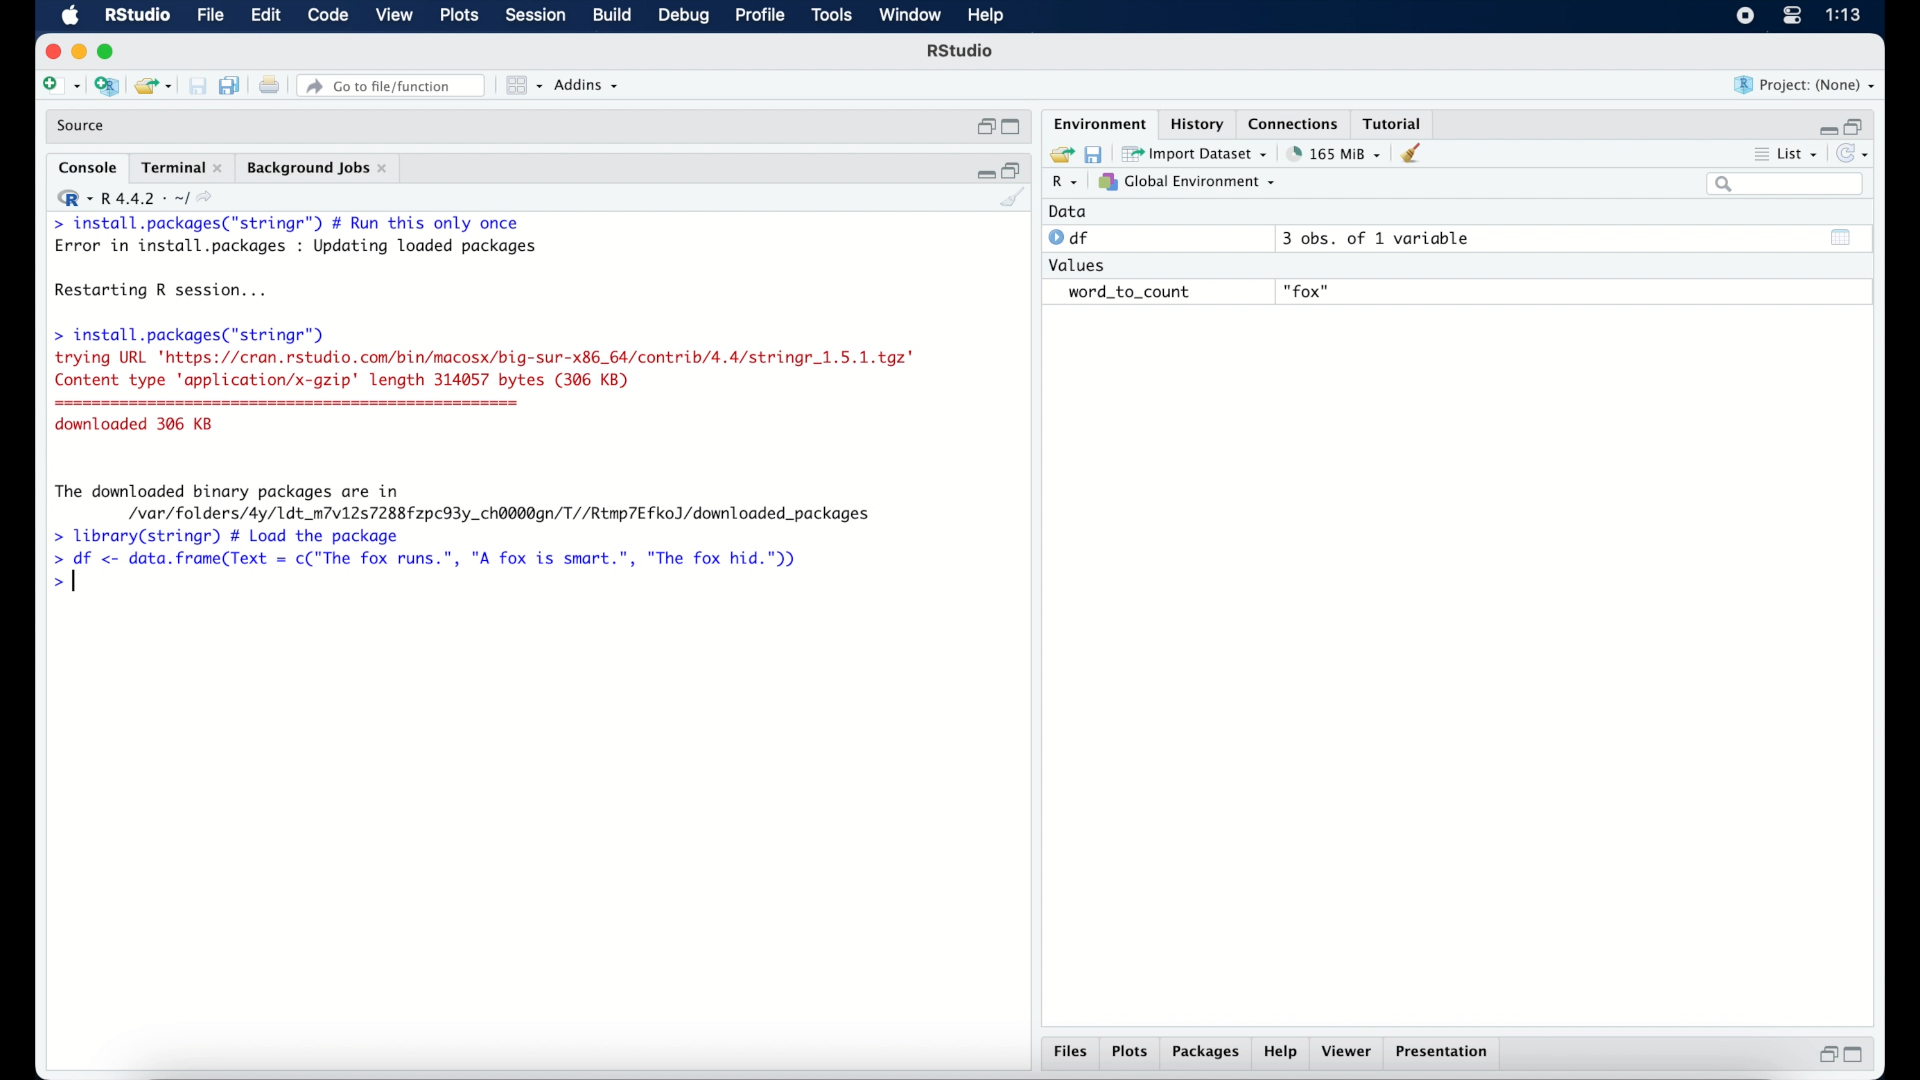 The width and height of the screenshot is (1920, 1080). I want to click on save all document, so click(234, 87).